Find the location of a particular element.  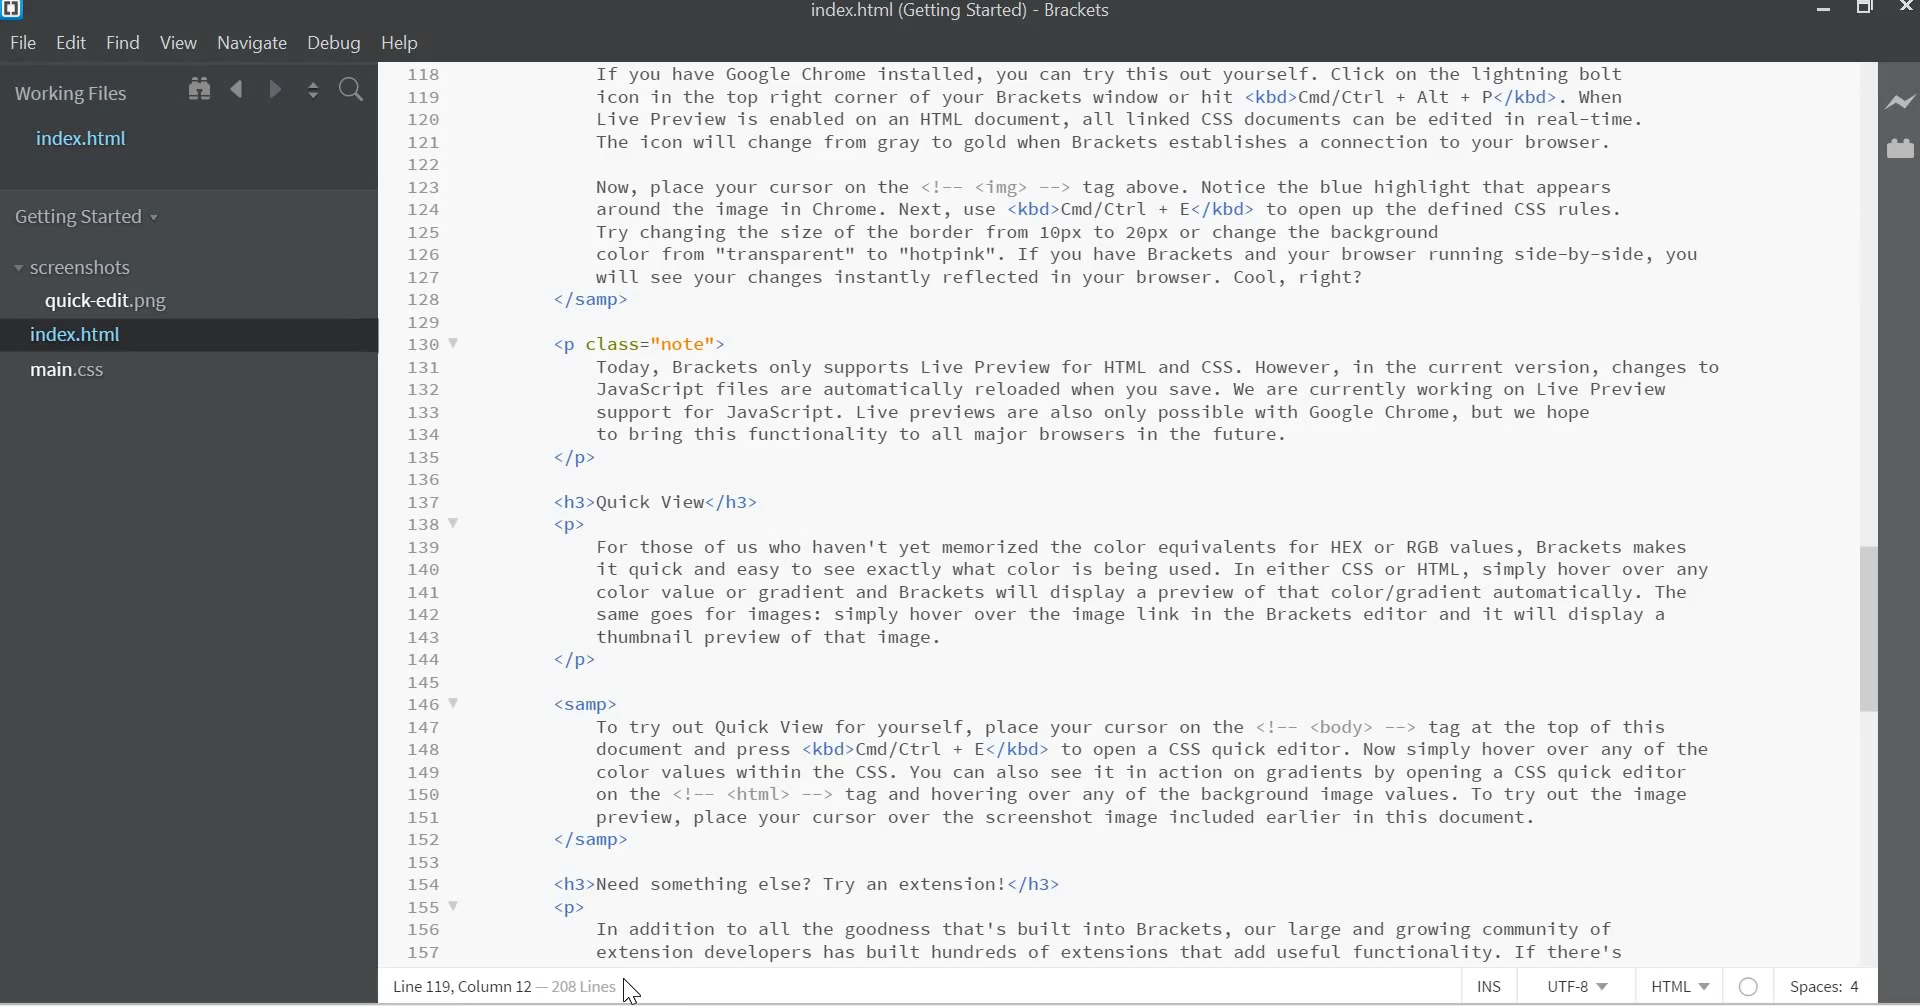

Find is located at coordinates (123, 43).